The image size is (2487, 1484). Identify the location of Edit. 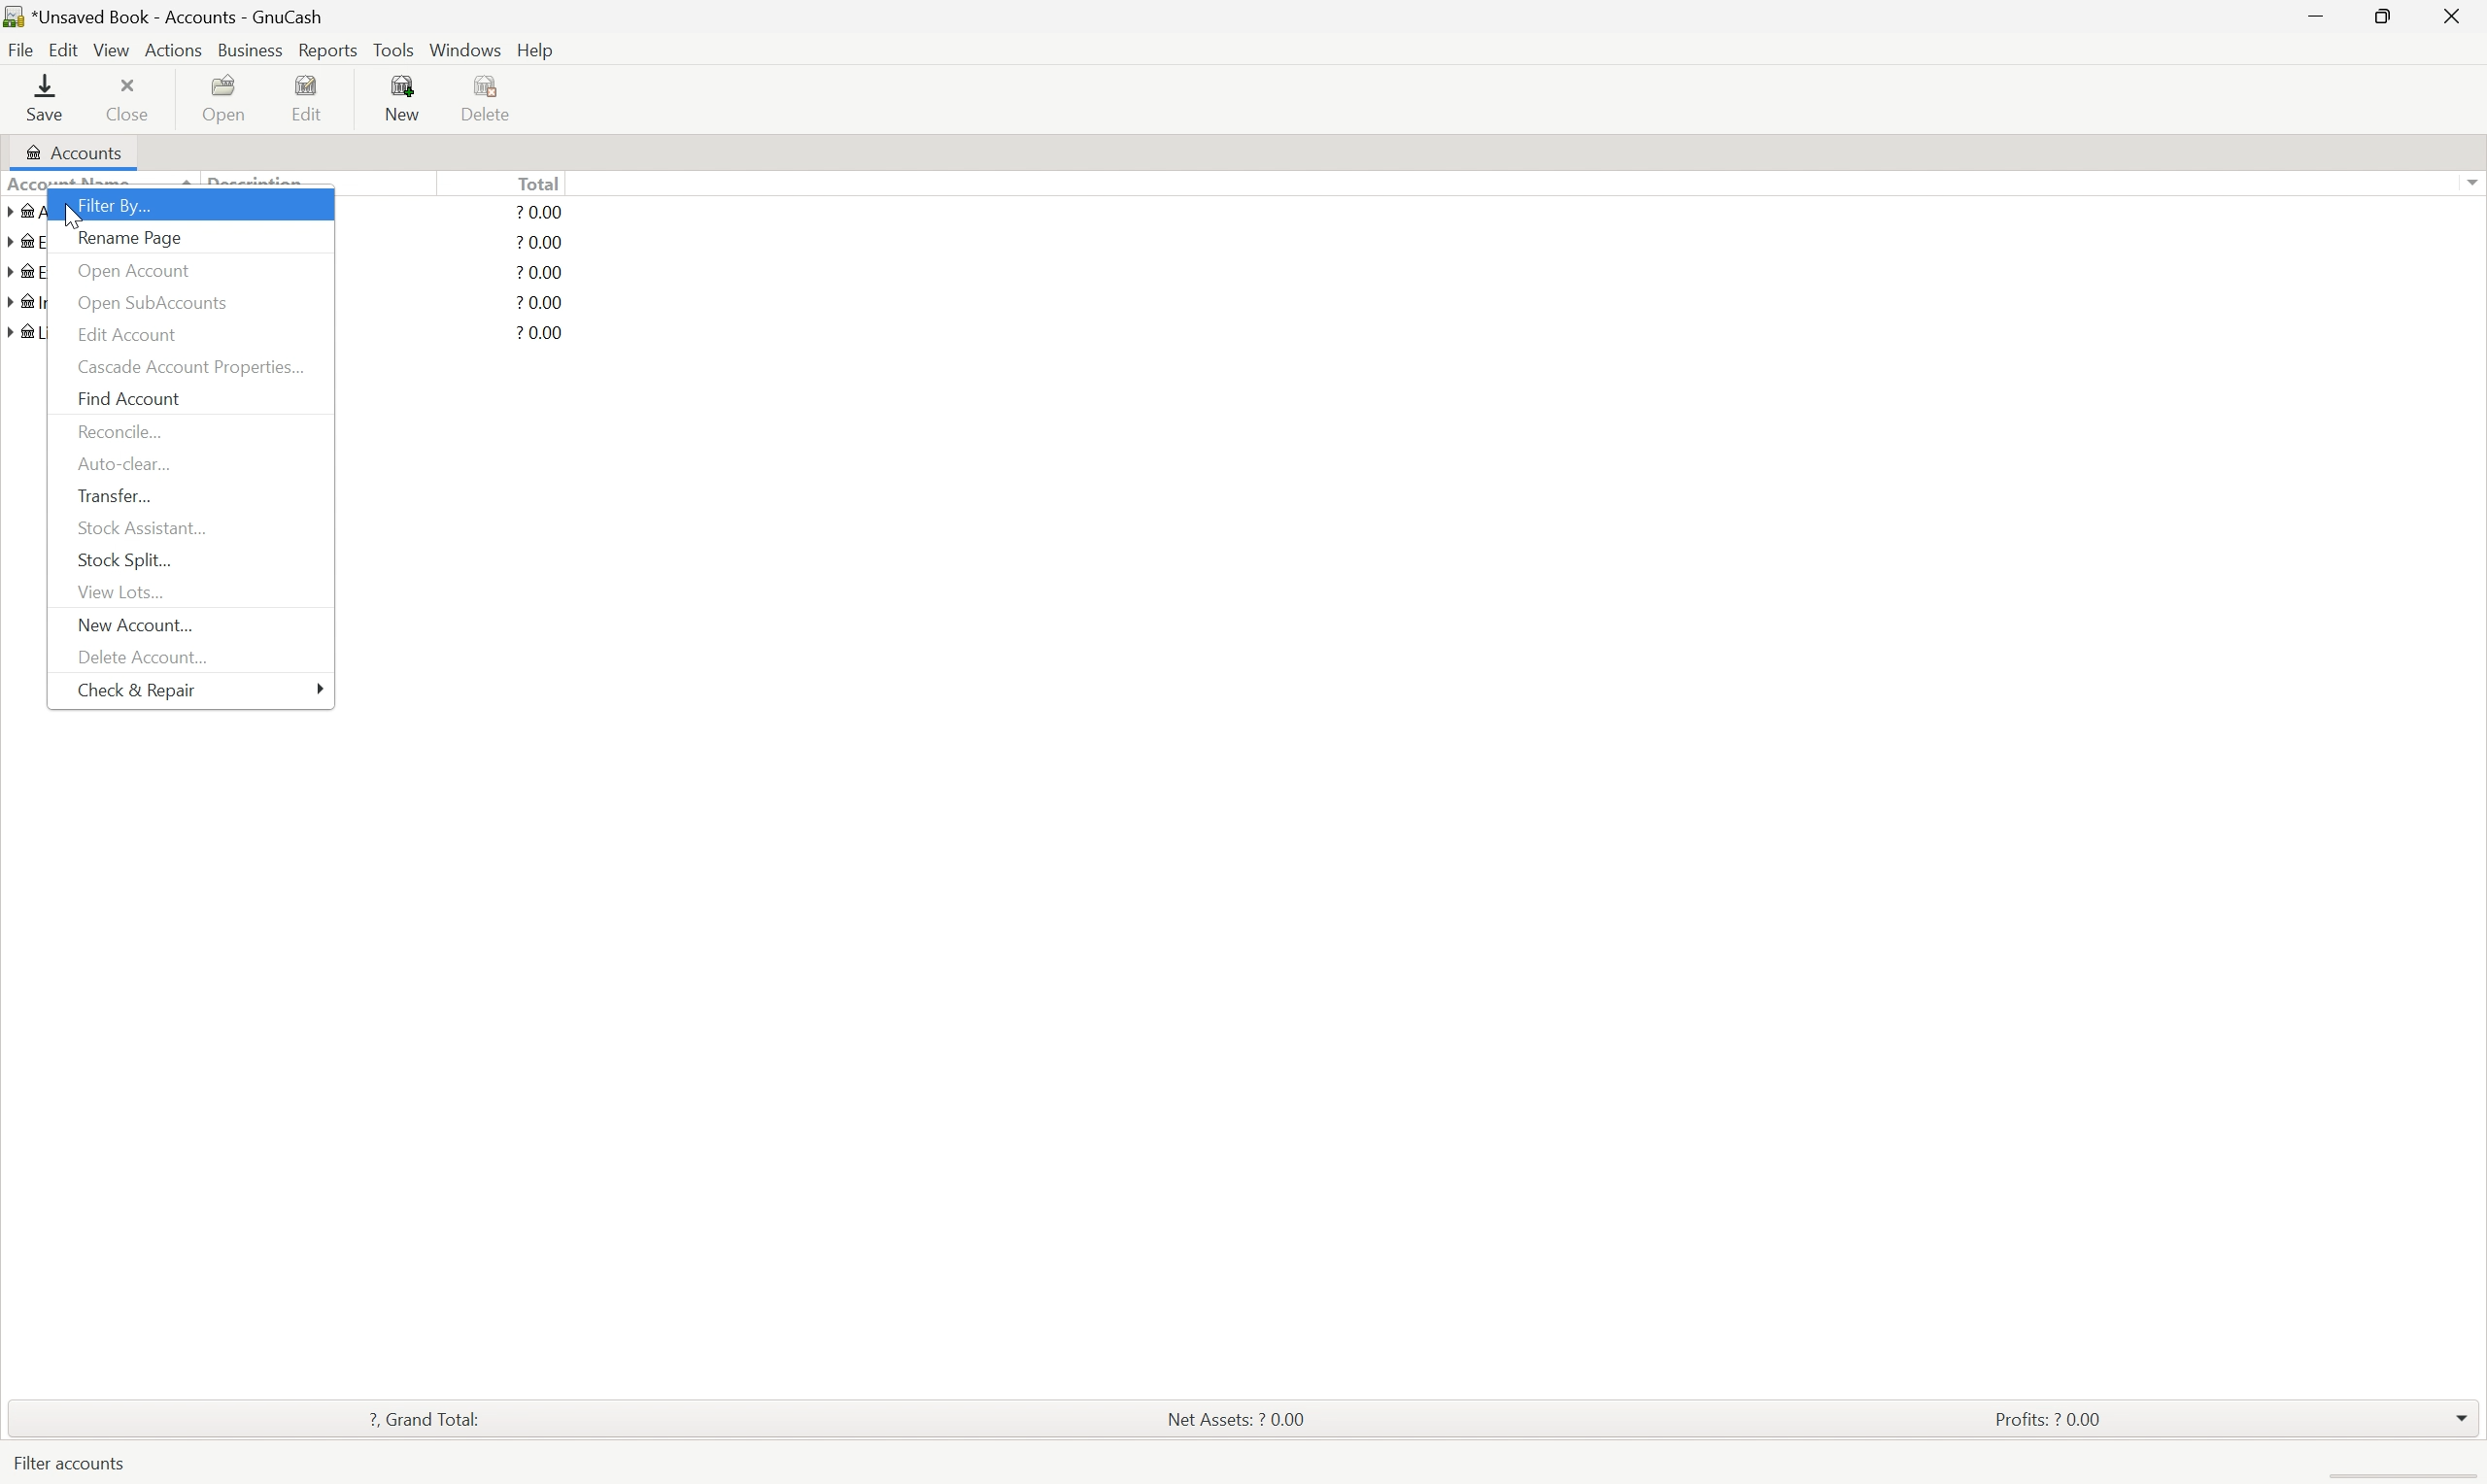
(62, 48).